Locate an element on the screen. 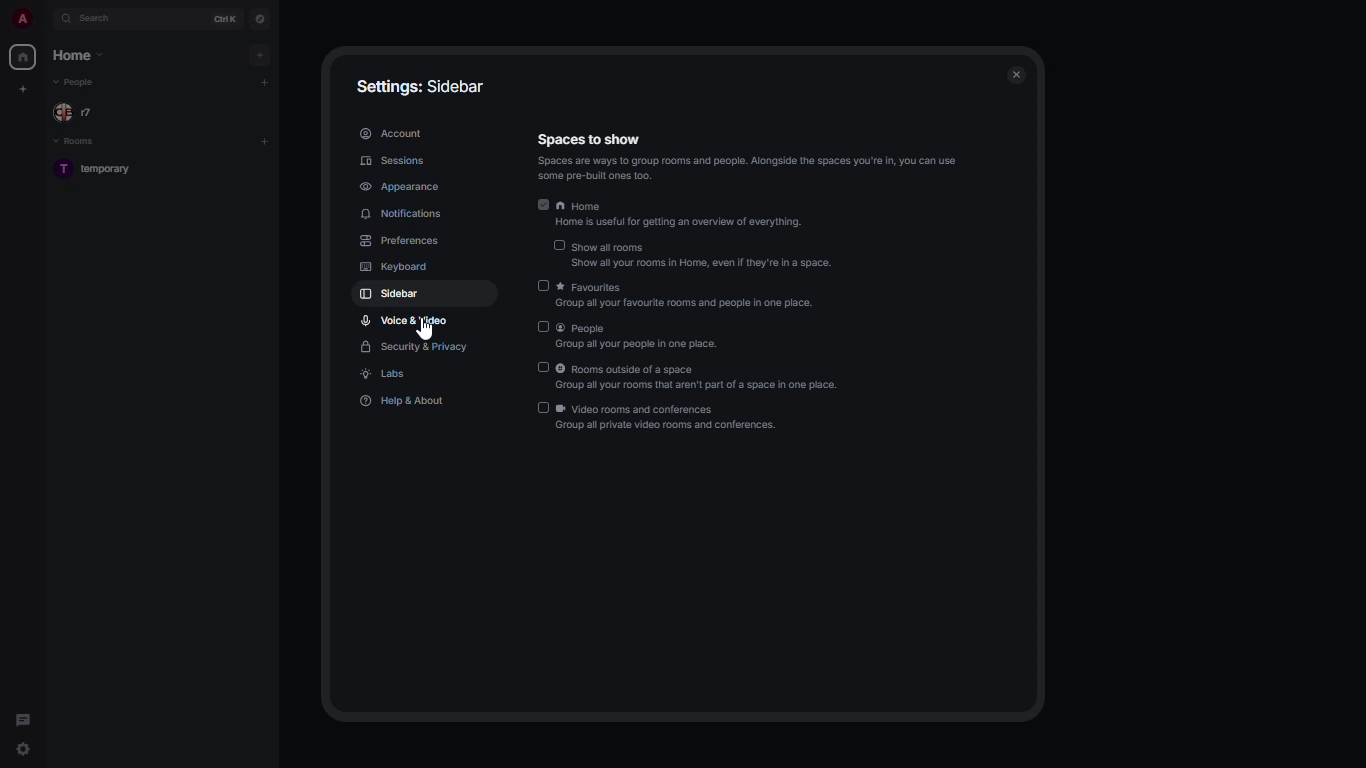 This screenshot has width=1366, height=768. SAD ou pays Mv ph. is located at coordinates (665, 346).